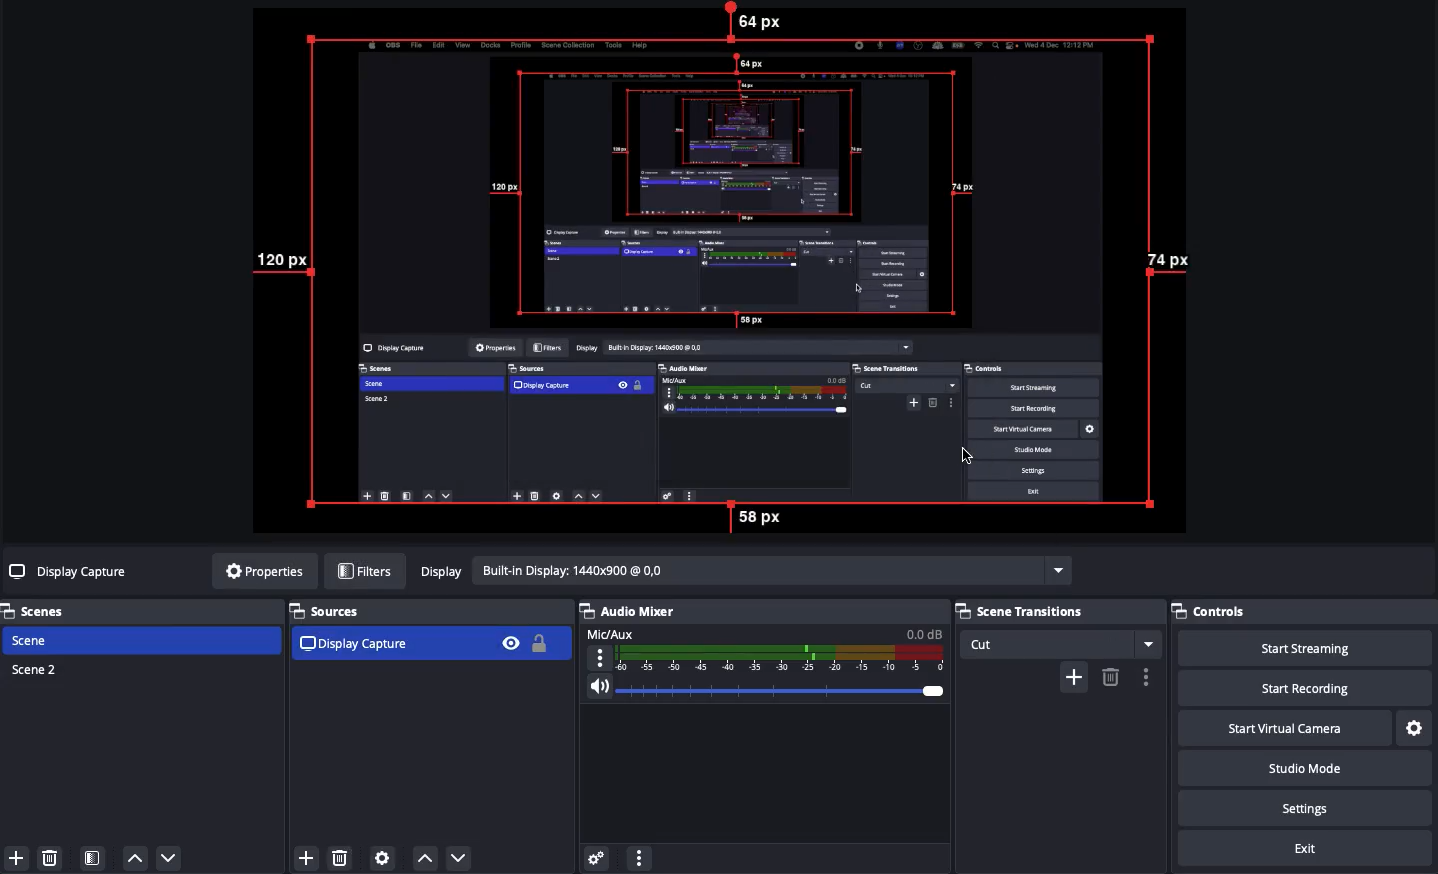 The height and width of the screenshot is (874, 1438). Describe the element at coordinates (1303, 727) in the screenshot. I see `Start virtual camera` at that location.